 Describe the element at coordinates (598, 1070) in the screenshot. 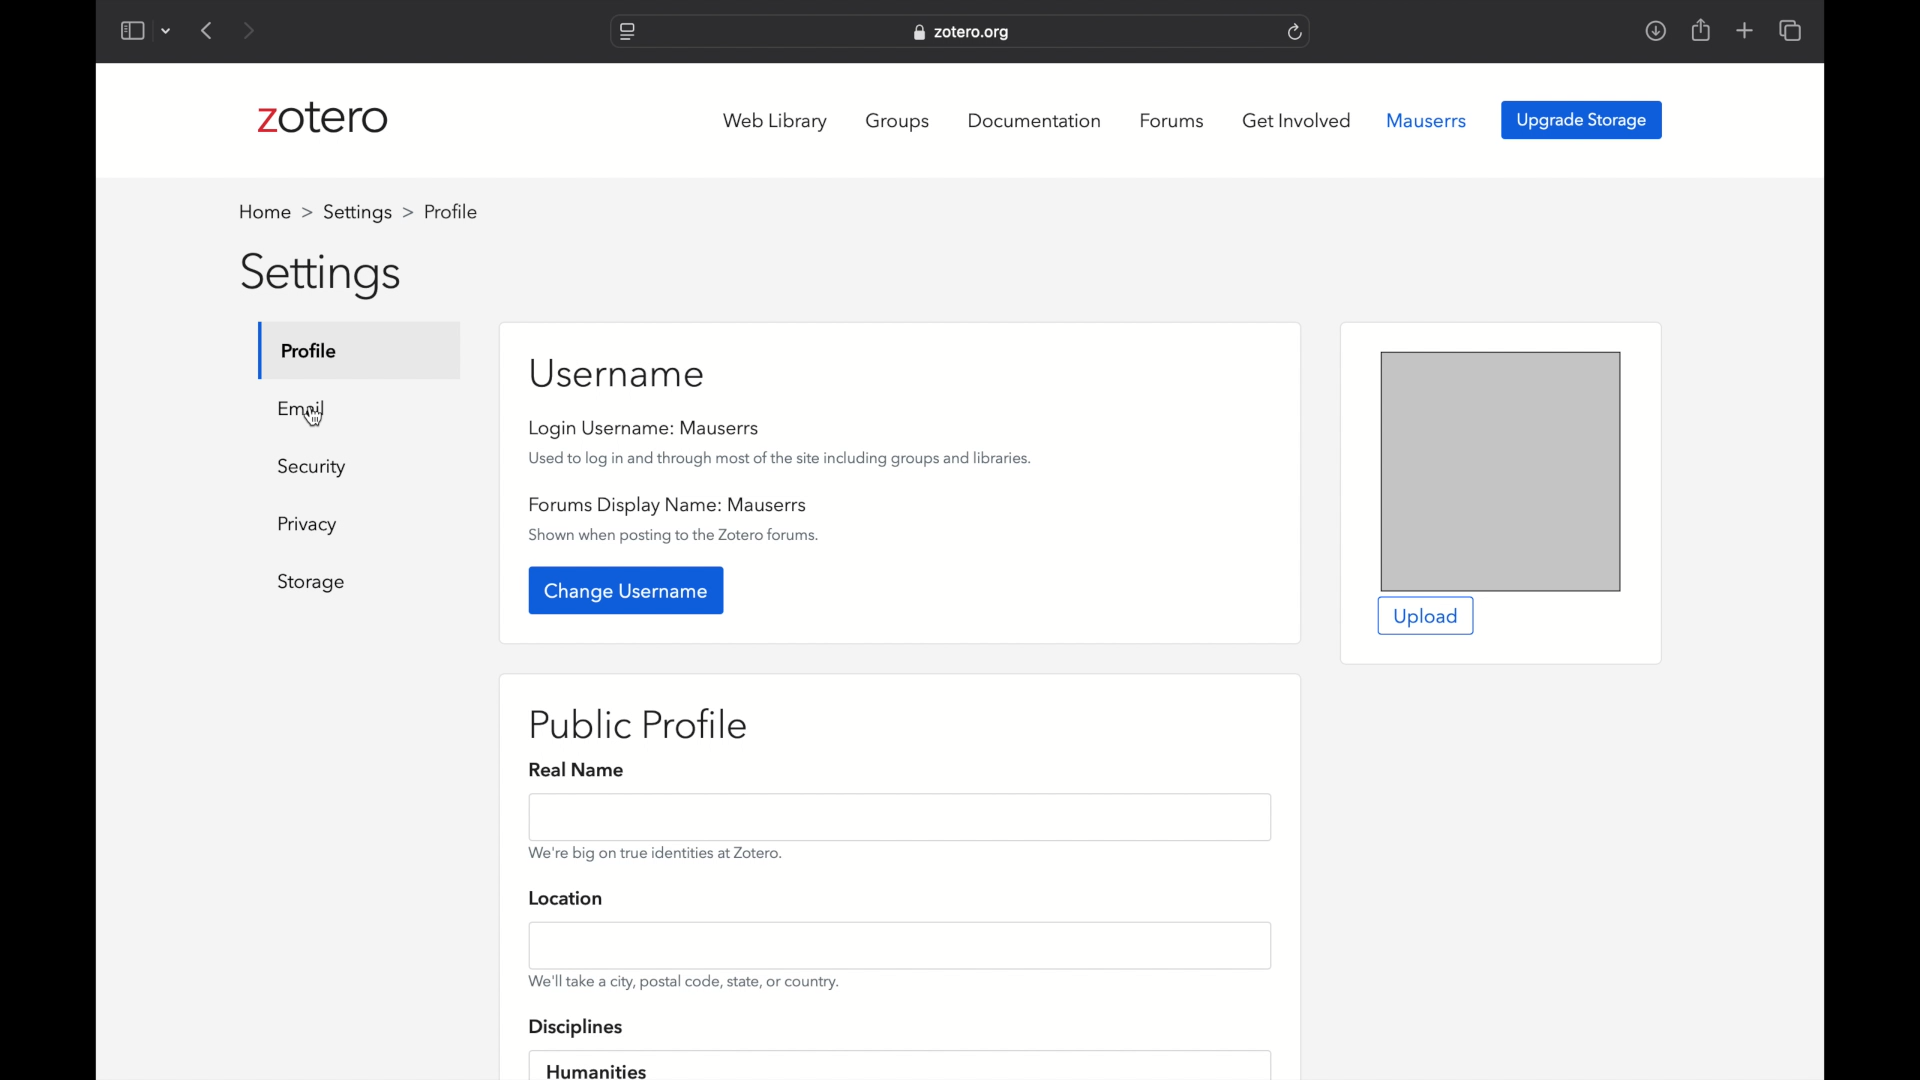

I see `humanities` at that location.